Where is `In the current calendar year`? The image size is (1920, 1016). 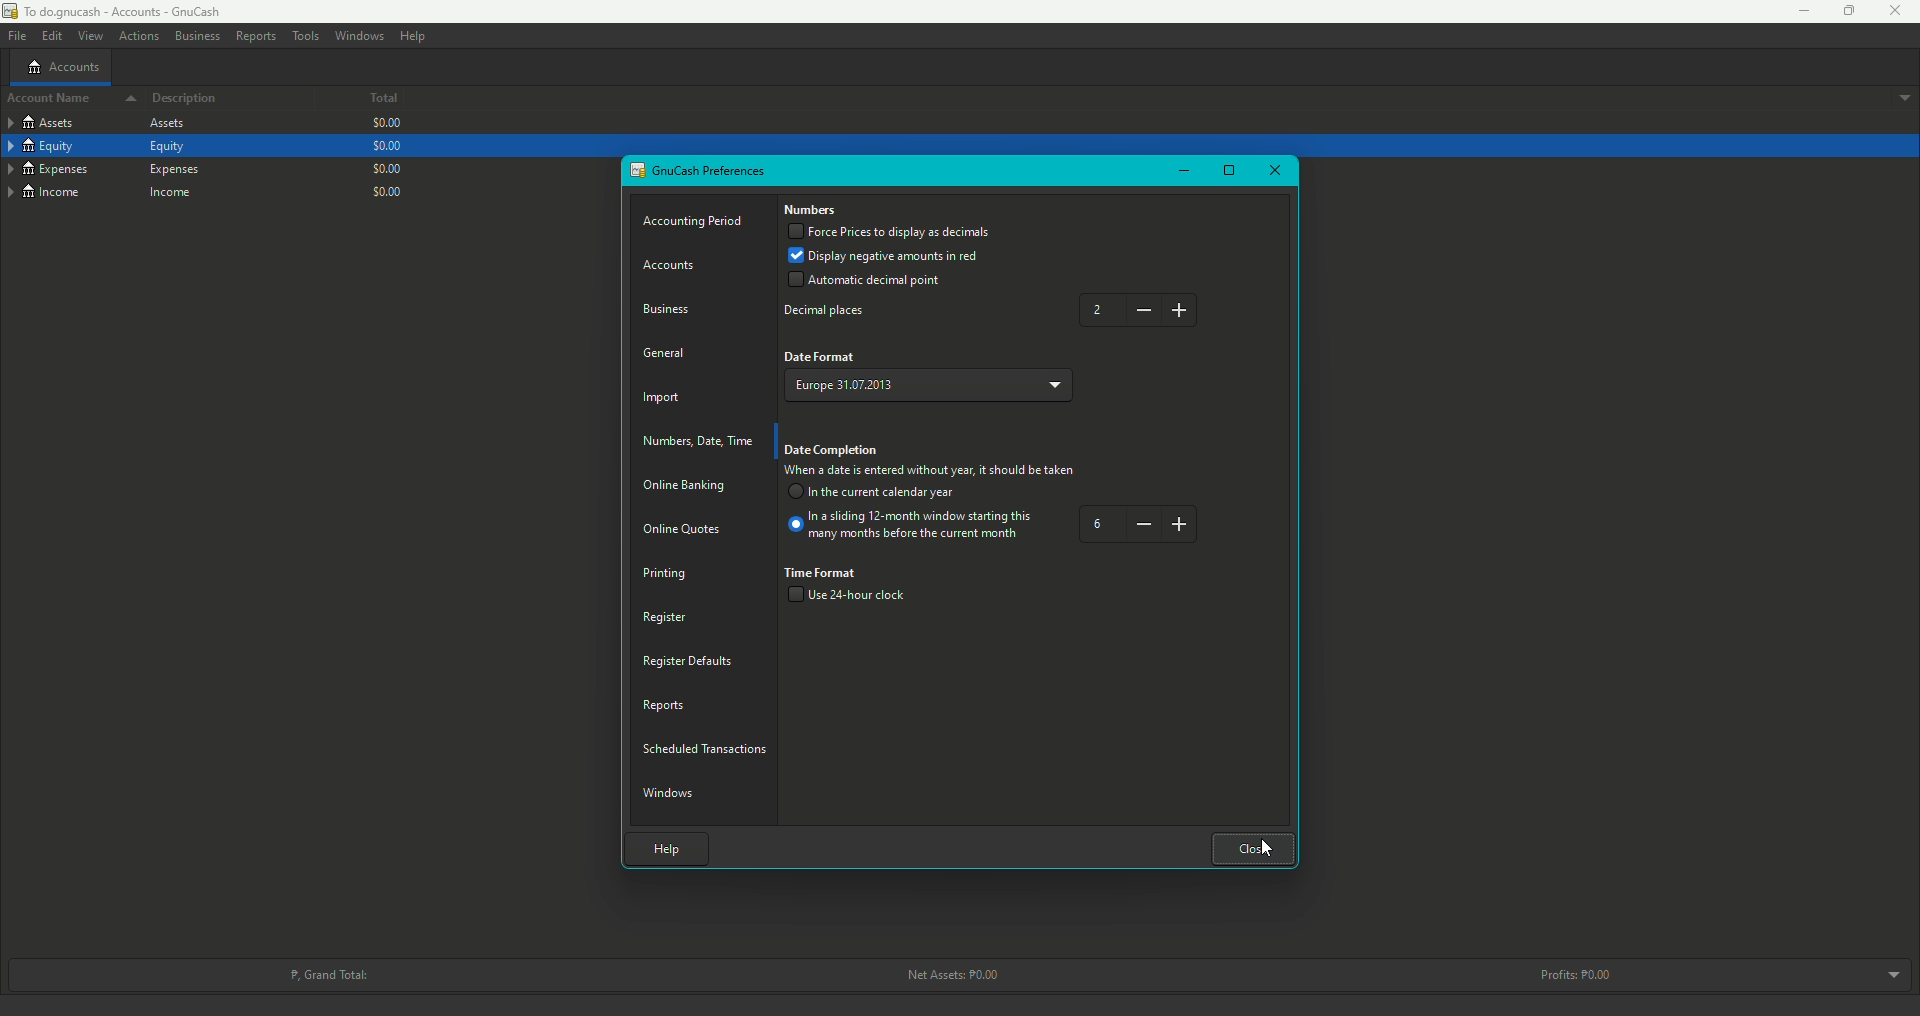 In the current calendar year is located at coordinates (875, 494).